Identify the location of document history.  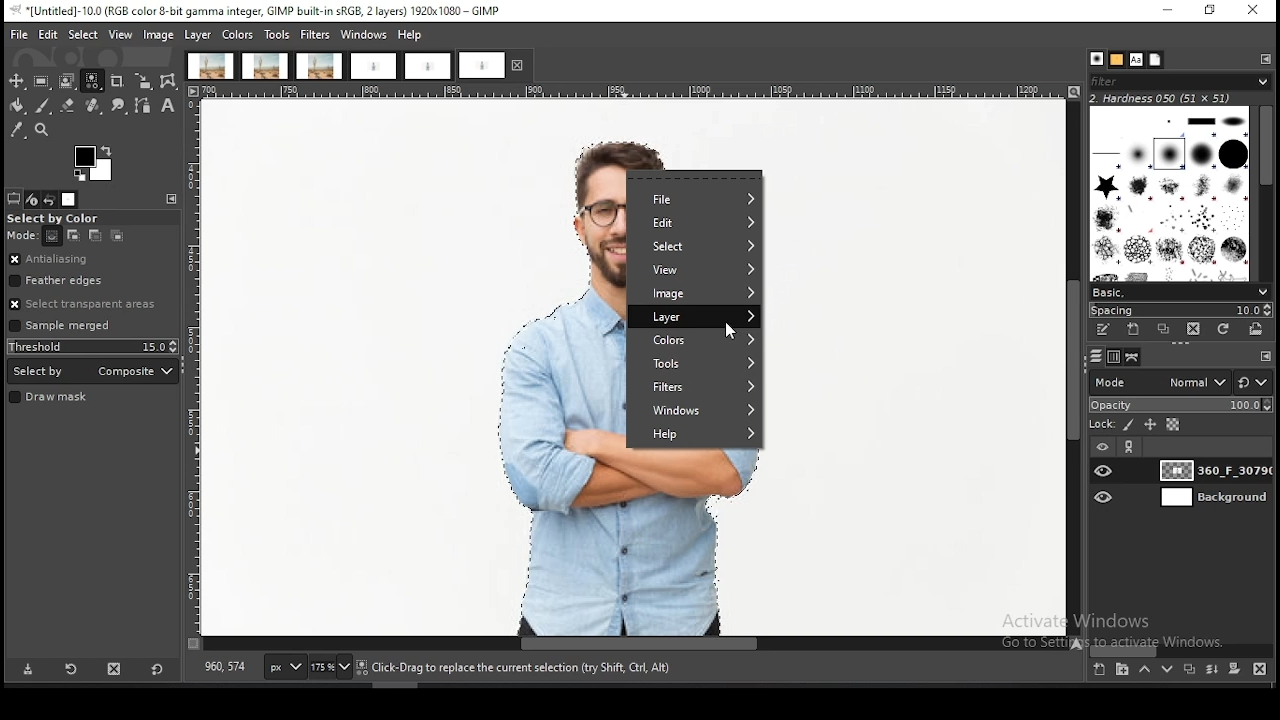
(1156, 59).